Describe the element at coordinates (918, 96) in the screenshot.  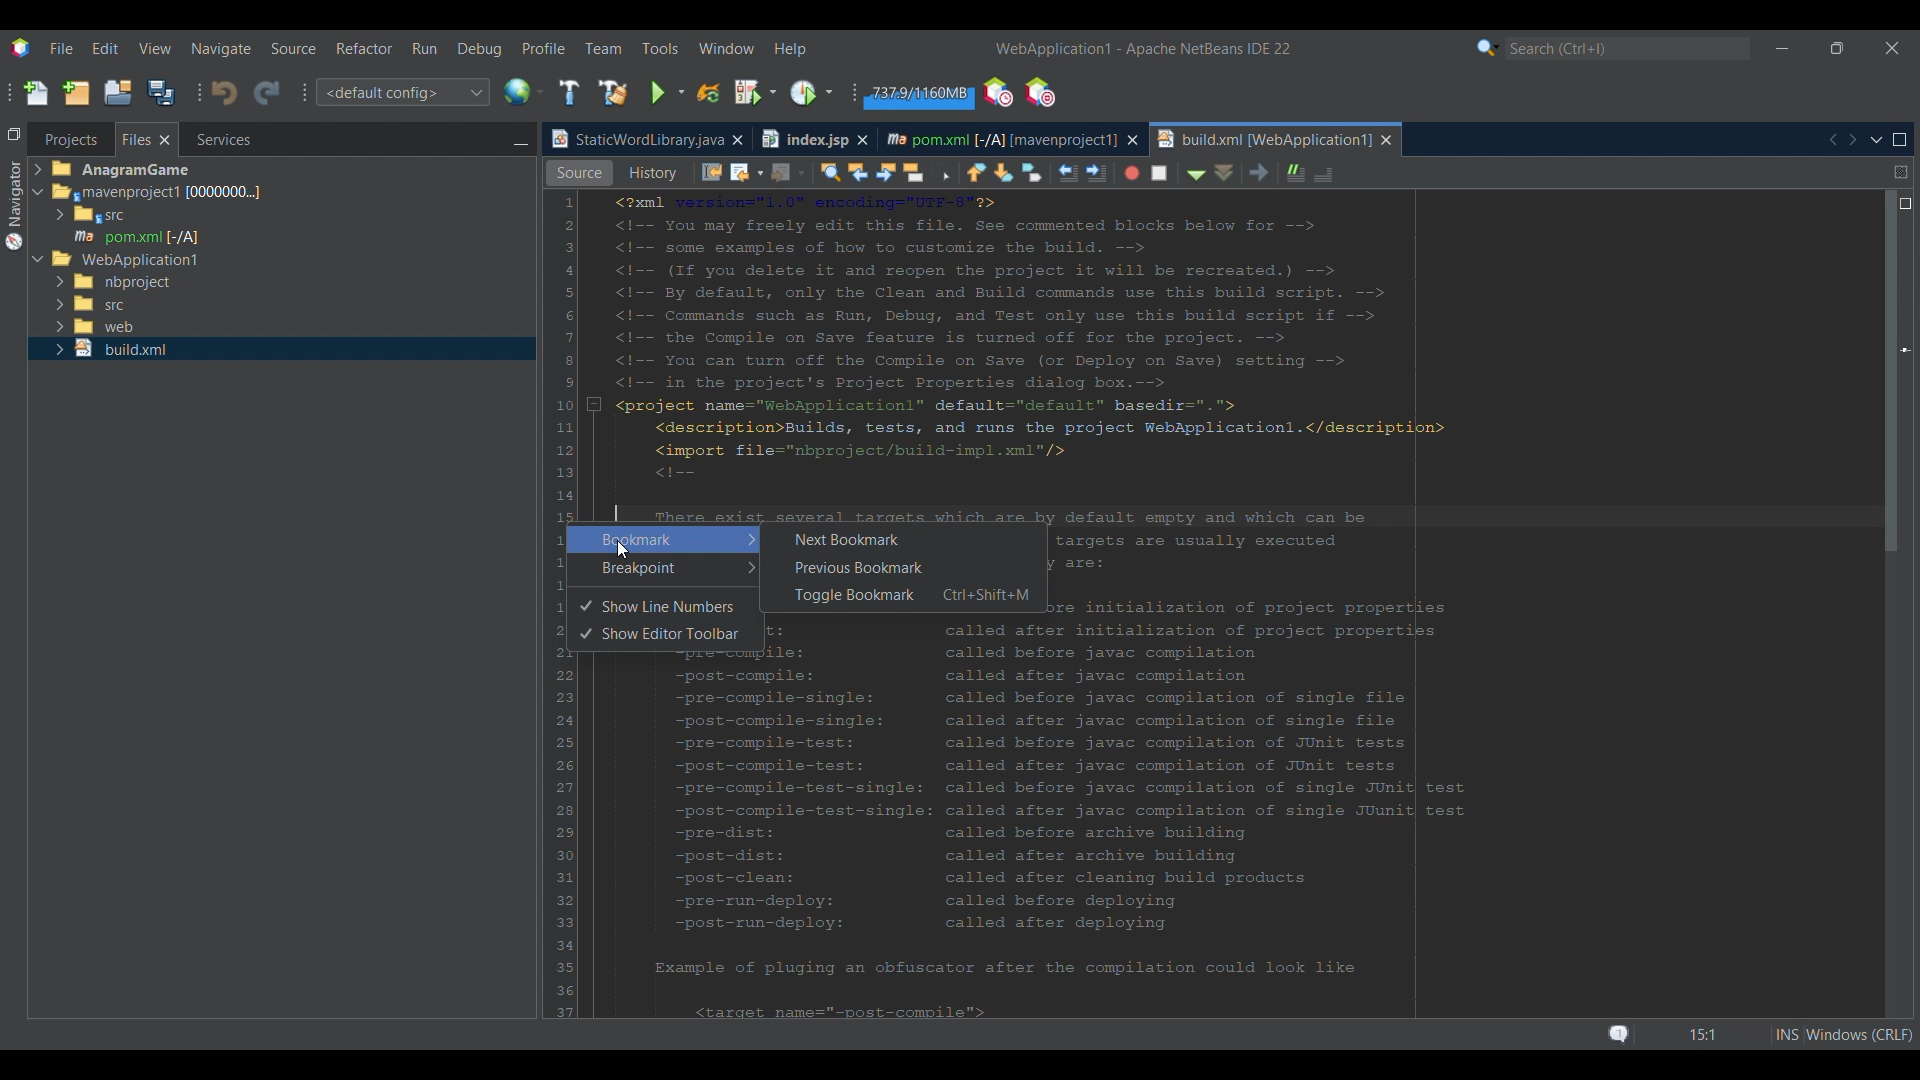
I see `Garbage collection changed` at that location.